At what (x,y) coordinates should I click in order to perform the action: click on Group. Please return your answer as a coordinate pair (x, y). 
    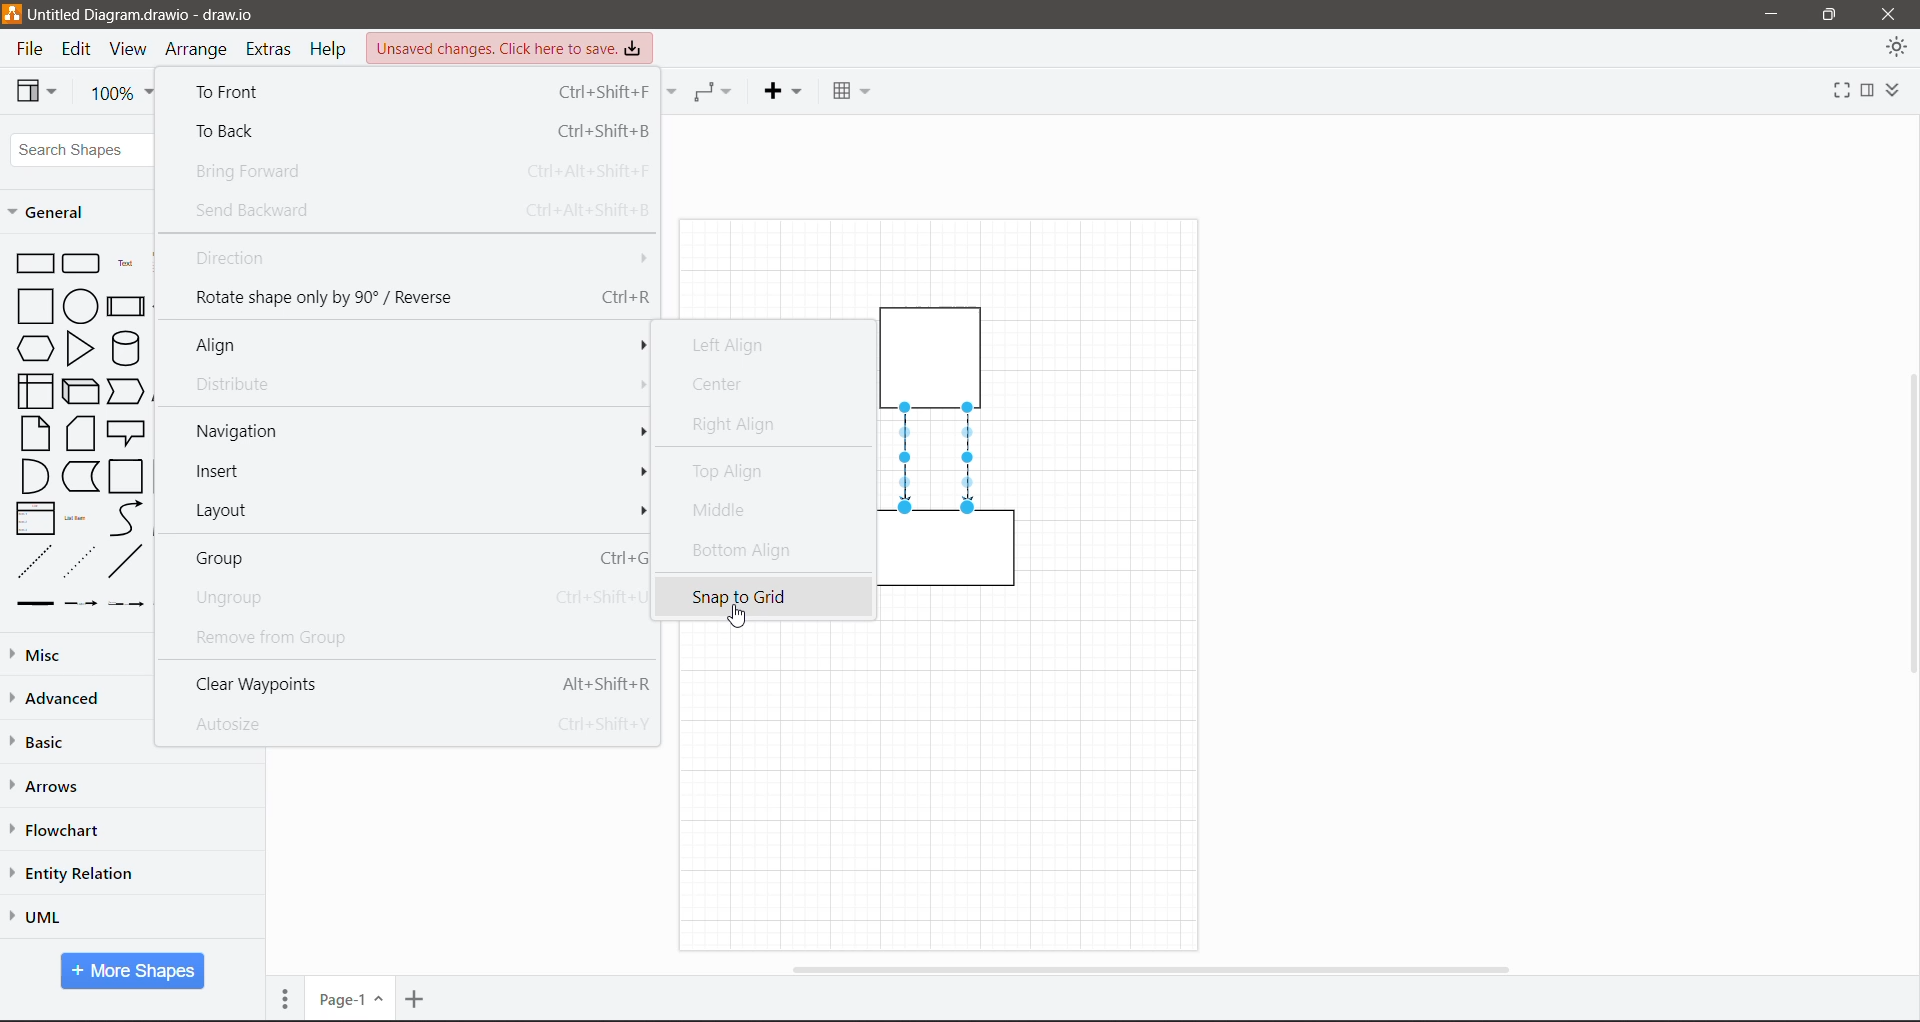
    Looking at the image, I should click on (416, 558).